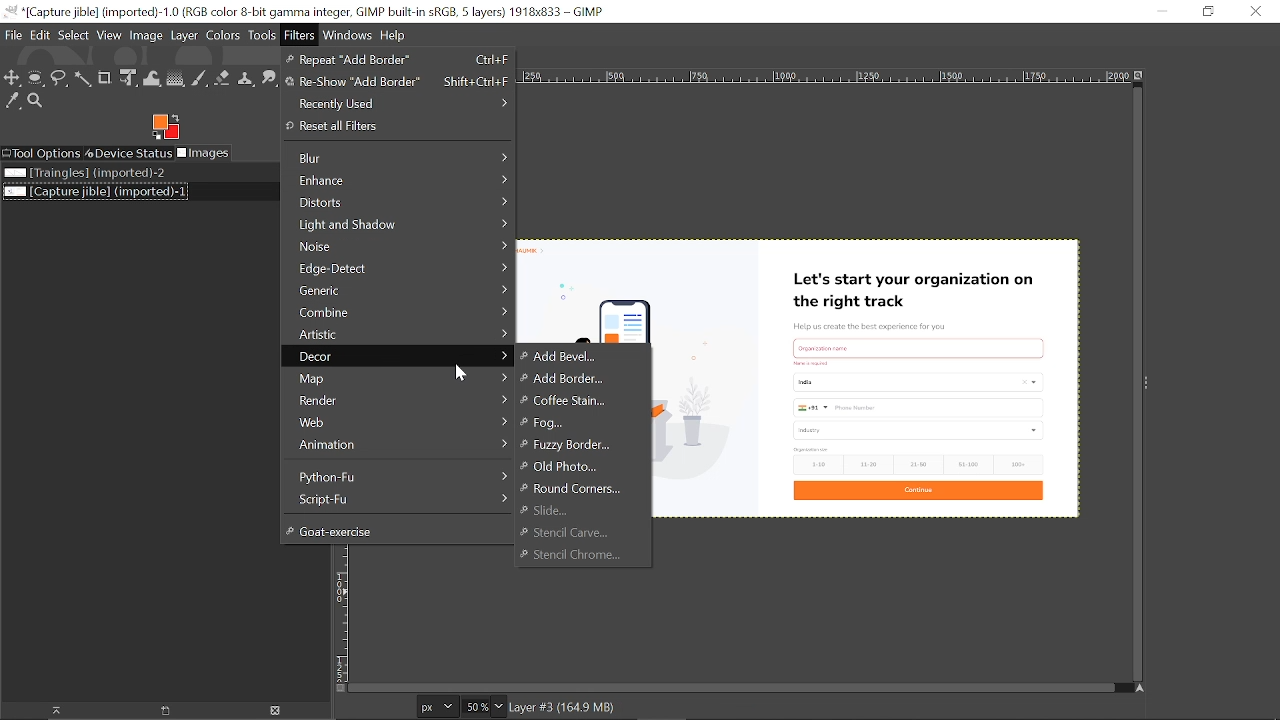 Image resolution: width=1280 pixels, height=720 pixels. What do you see at coordinates (396, 531) in the screenshot?
I see `Goat-excercise` at bounding box center [396, 531].